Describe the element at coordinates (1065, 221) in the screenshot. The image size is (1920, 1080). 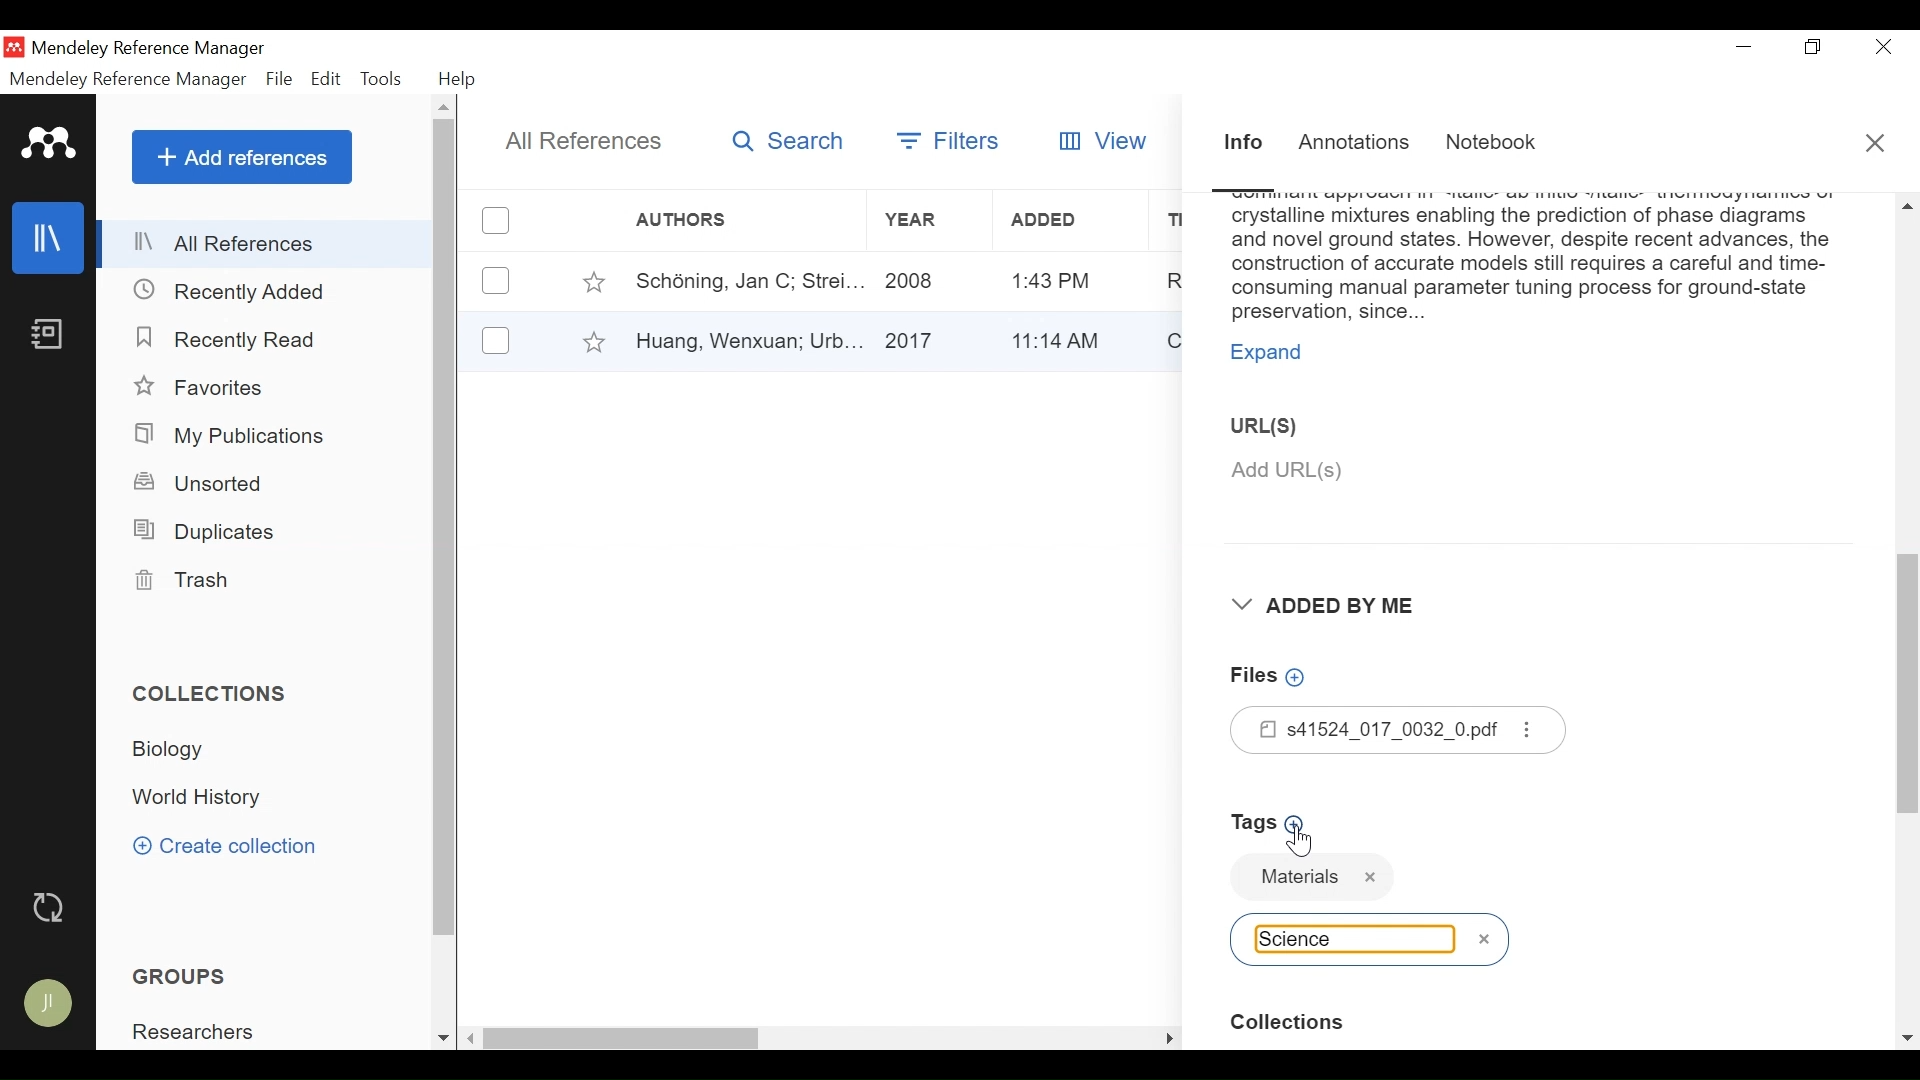
I see `Added` at that location.